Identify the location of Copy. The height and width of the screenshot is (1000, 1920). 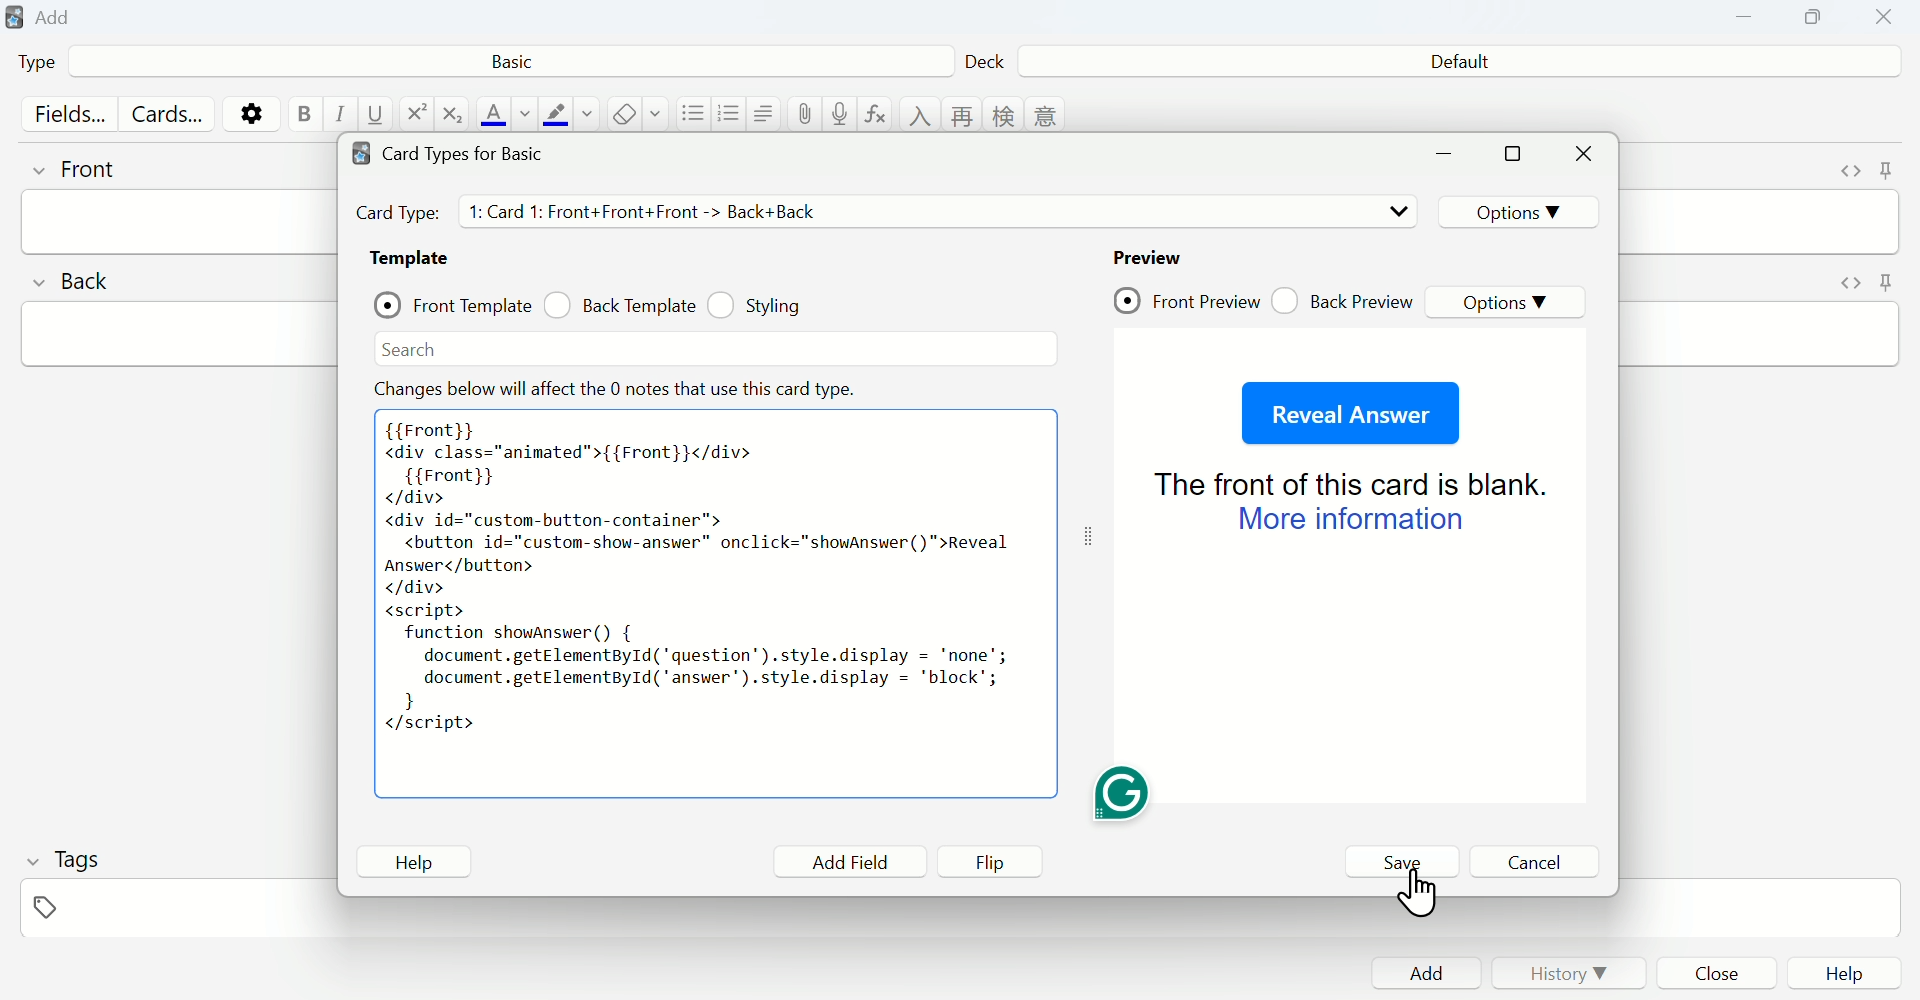
(1819, 20).